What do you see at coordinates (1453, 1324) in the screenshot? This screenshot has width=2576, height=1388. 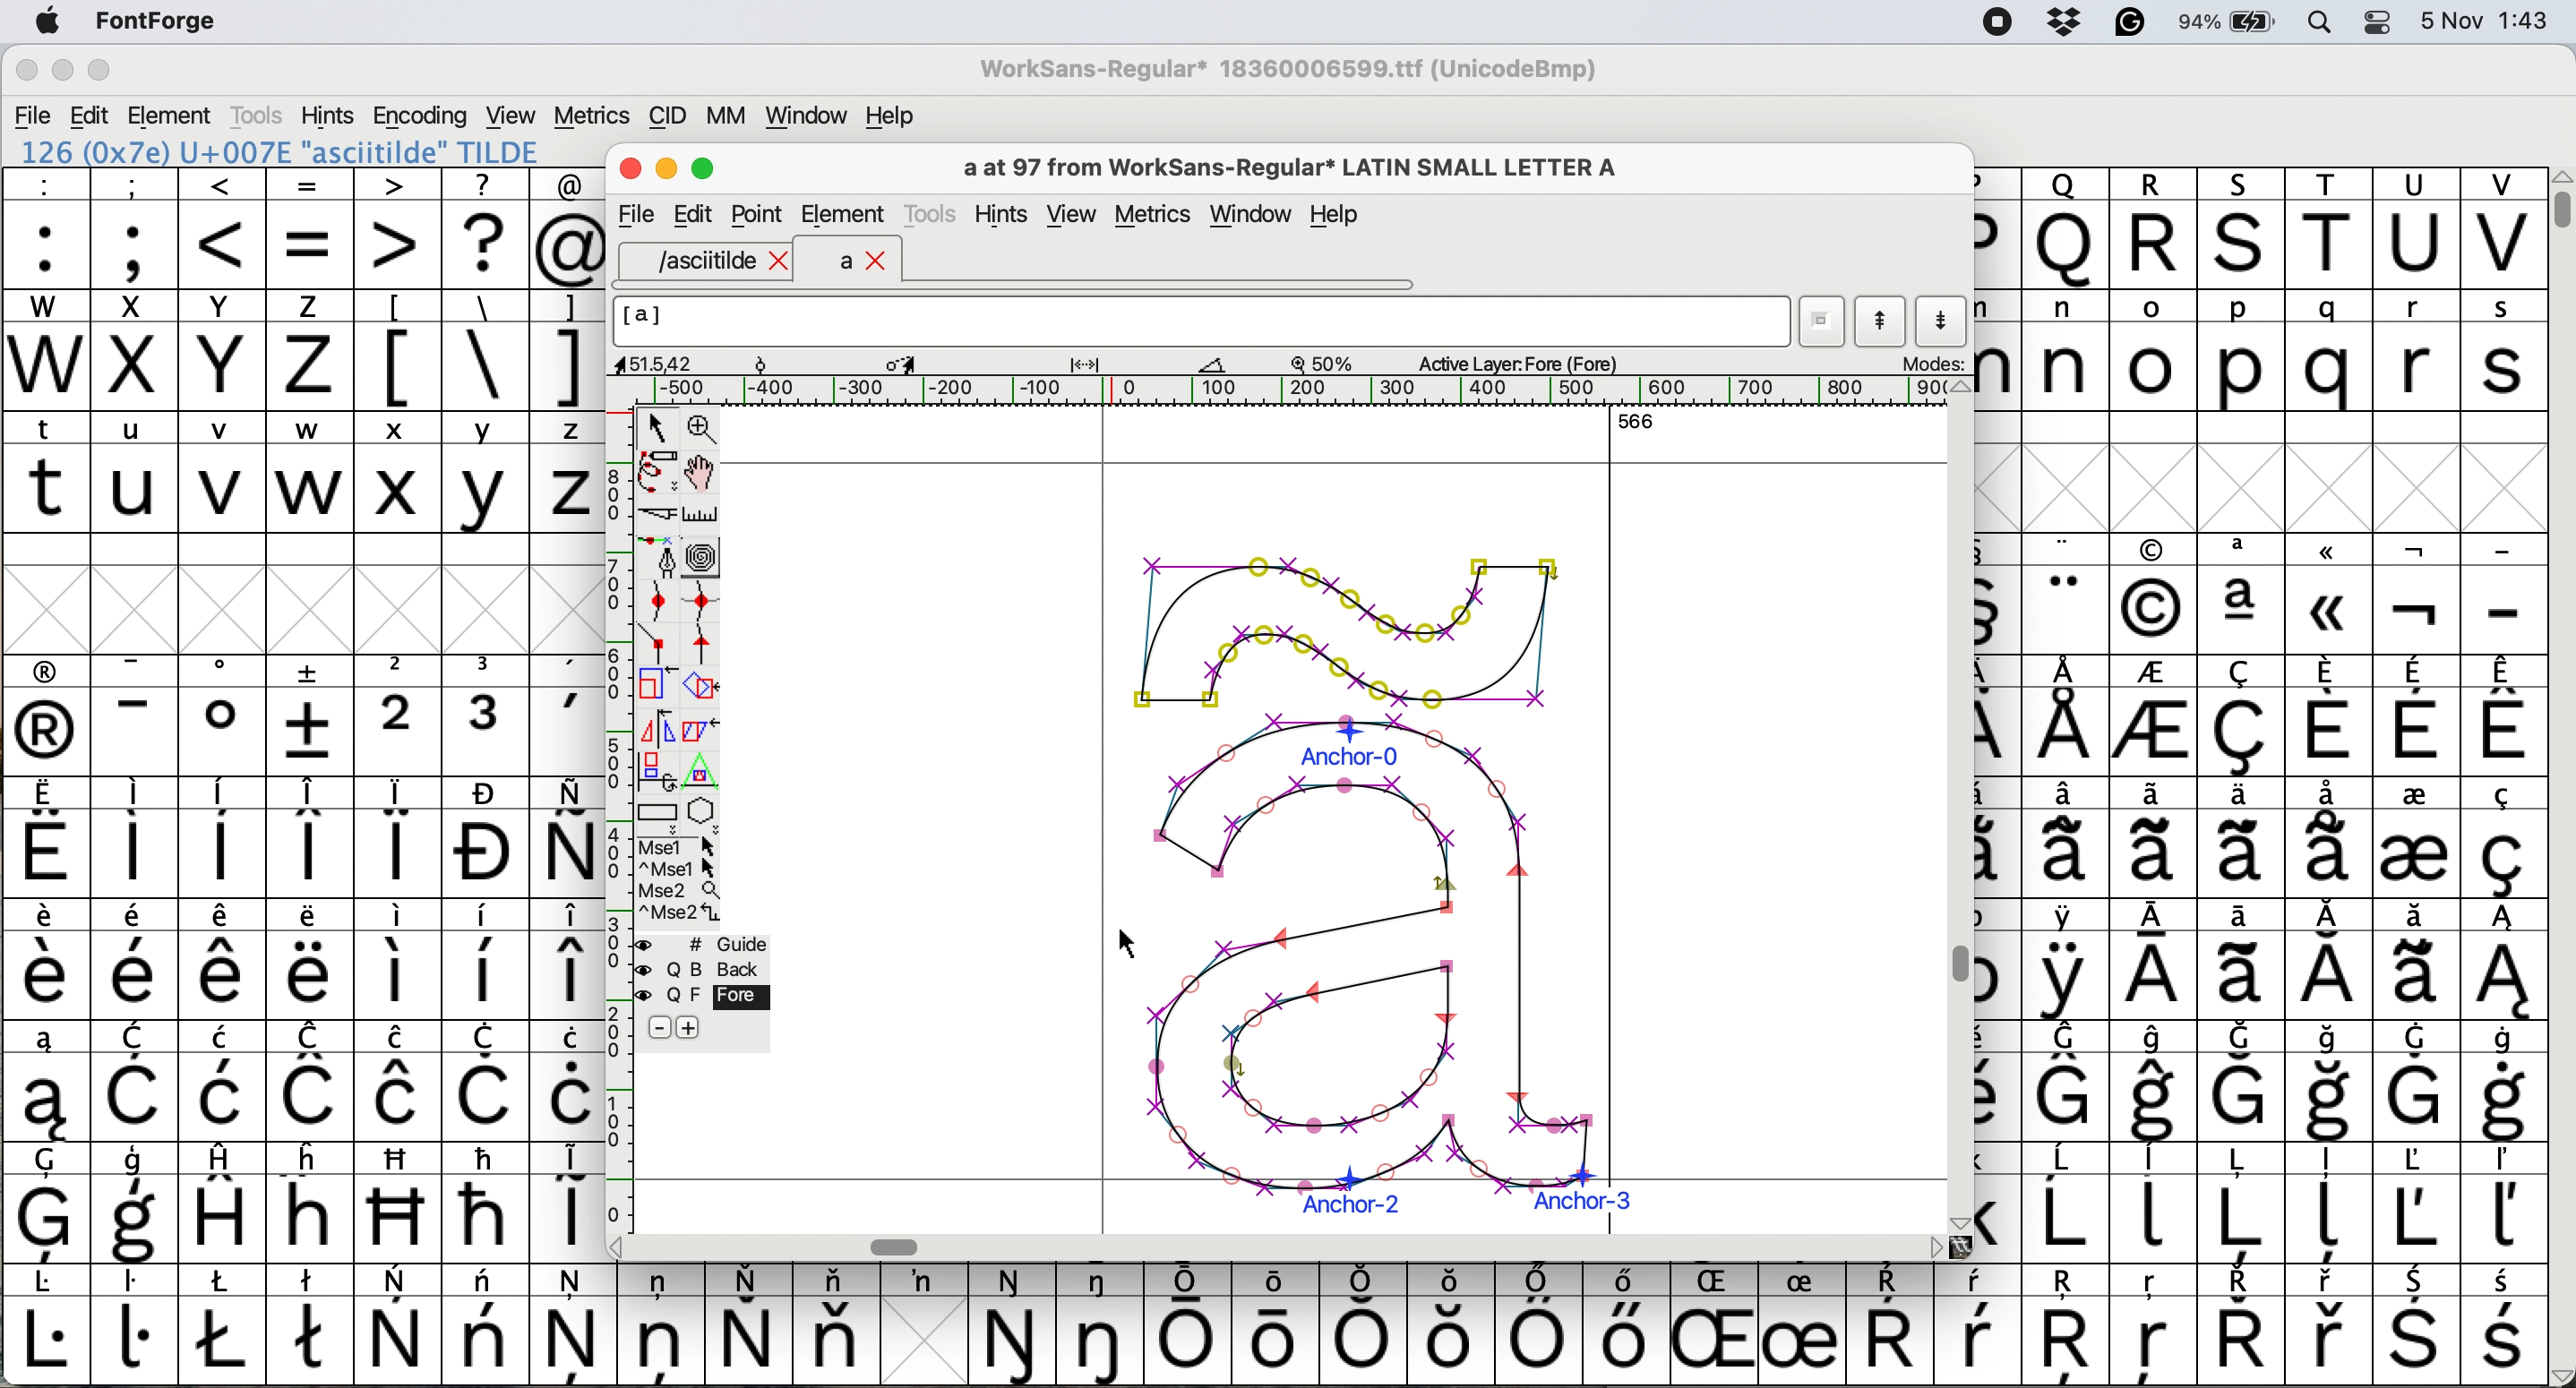 I see `` at bounding box center [1453, 1324].